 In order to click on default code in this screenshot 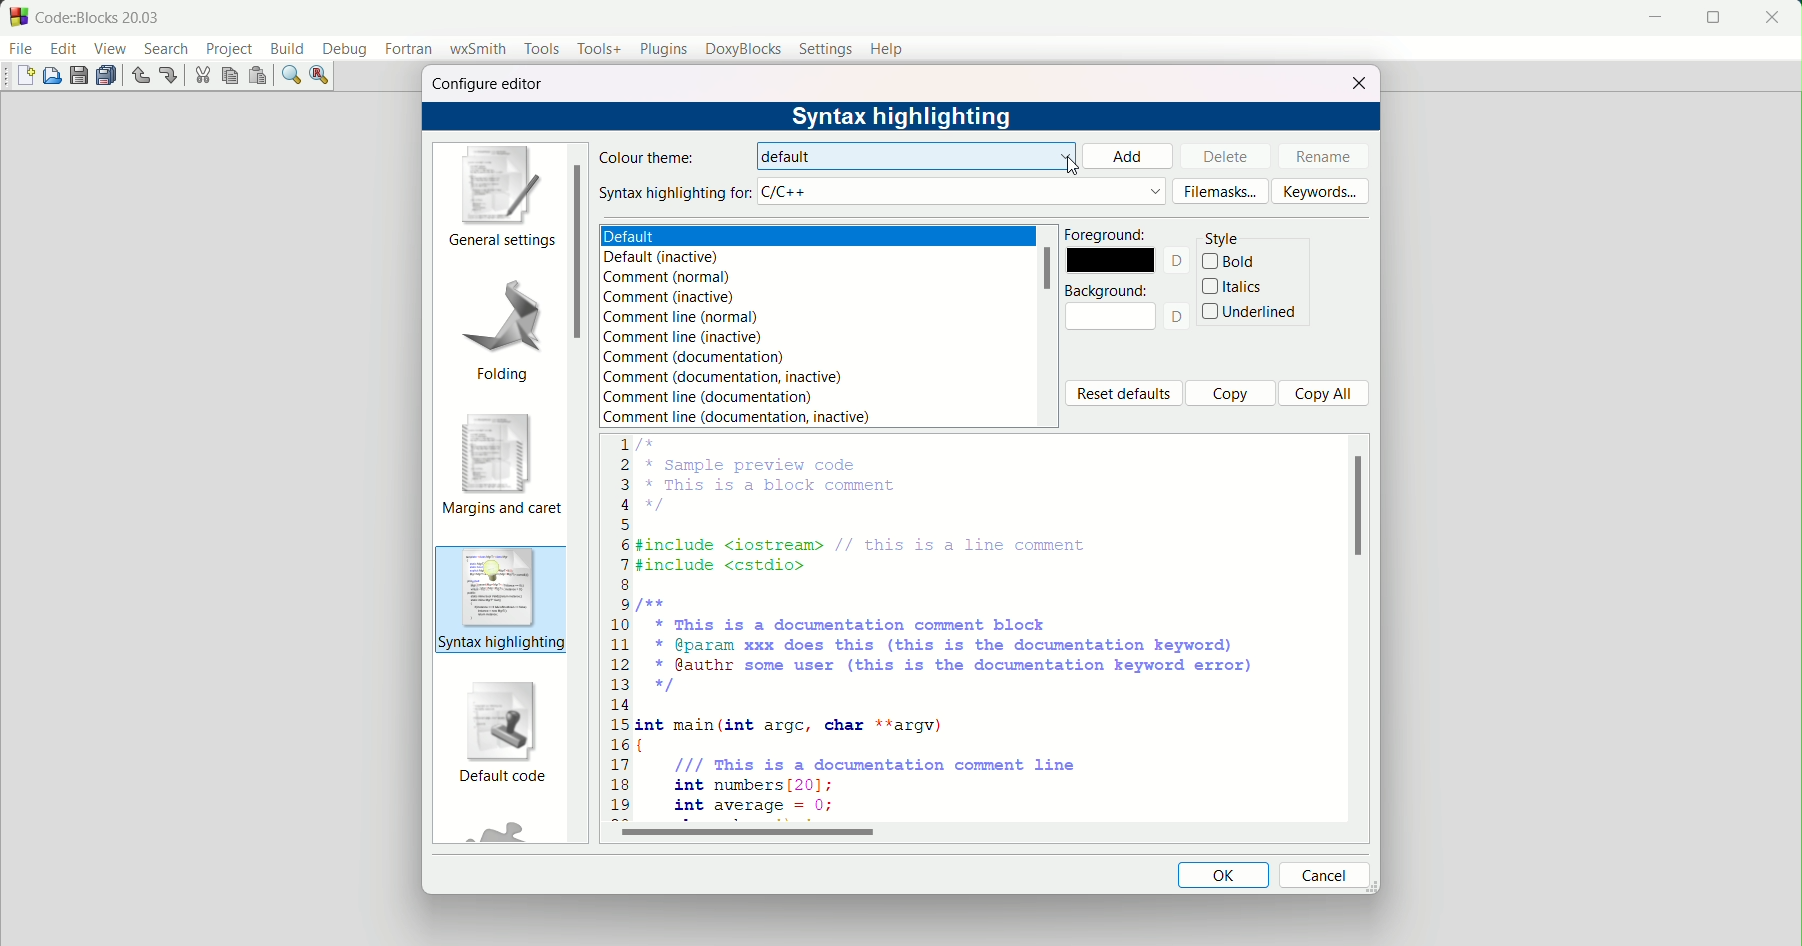, I will do `click(502, 734)`.